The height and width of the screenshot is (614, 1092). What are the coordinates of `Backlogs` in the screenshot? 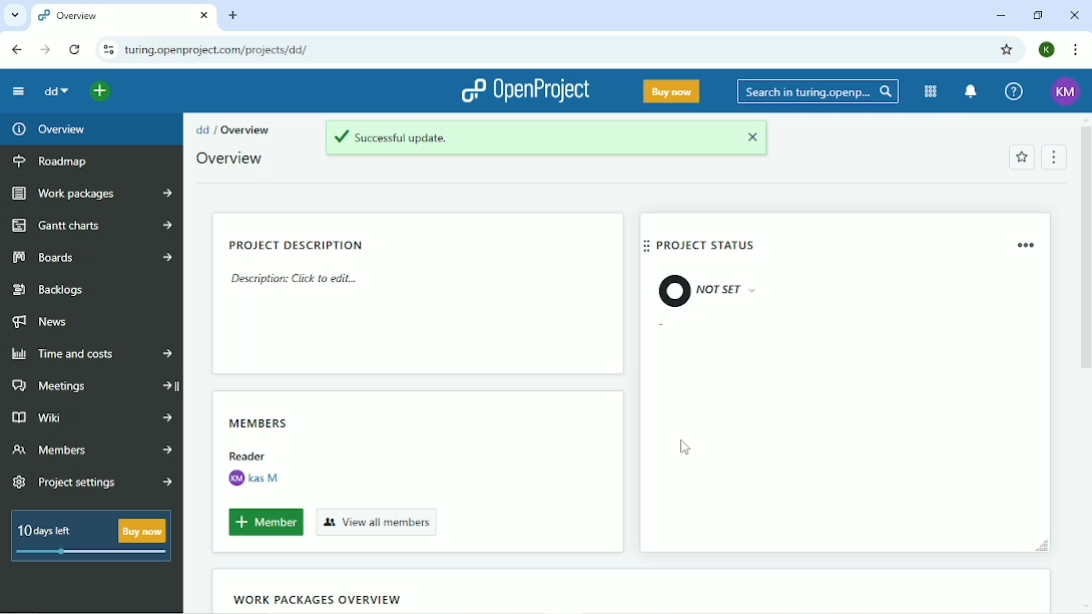 It's located at (51, 290).